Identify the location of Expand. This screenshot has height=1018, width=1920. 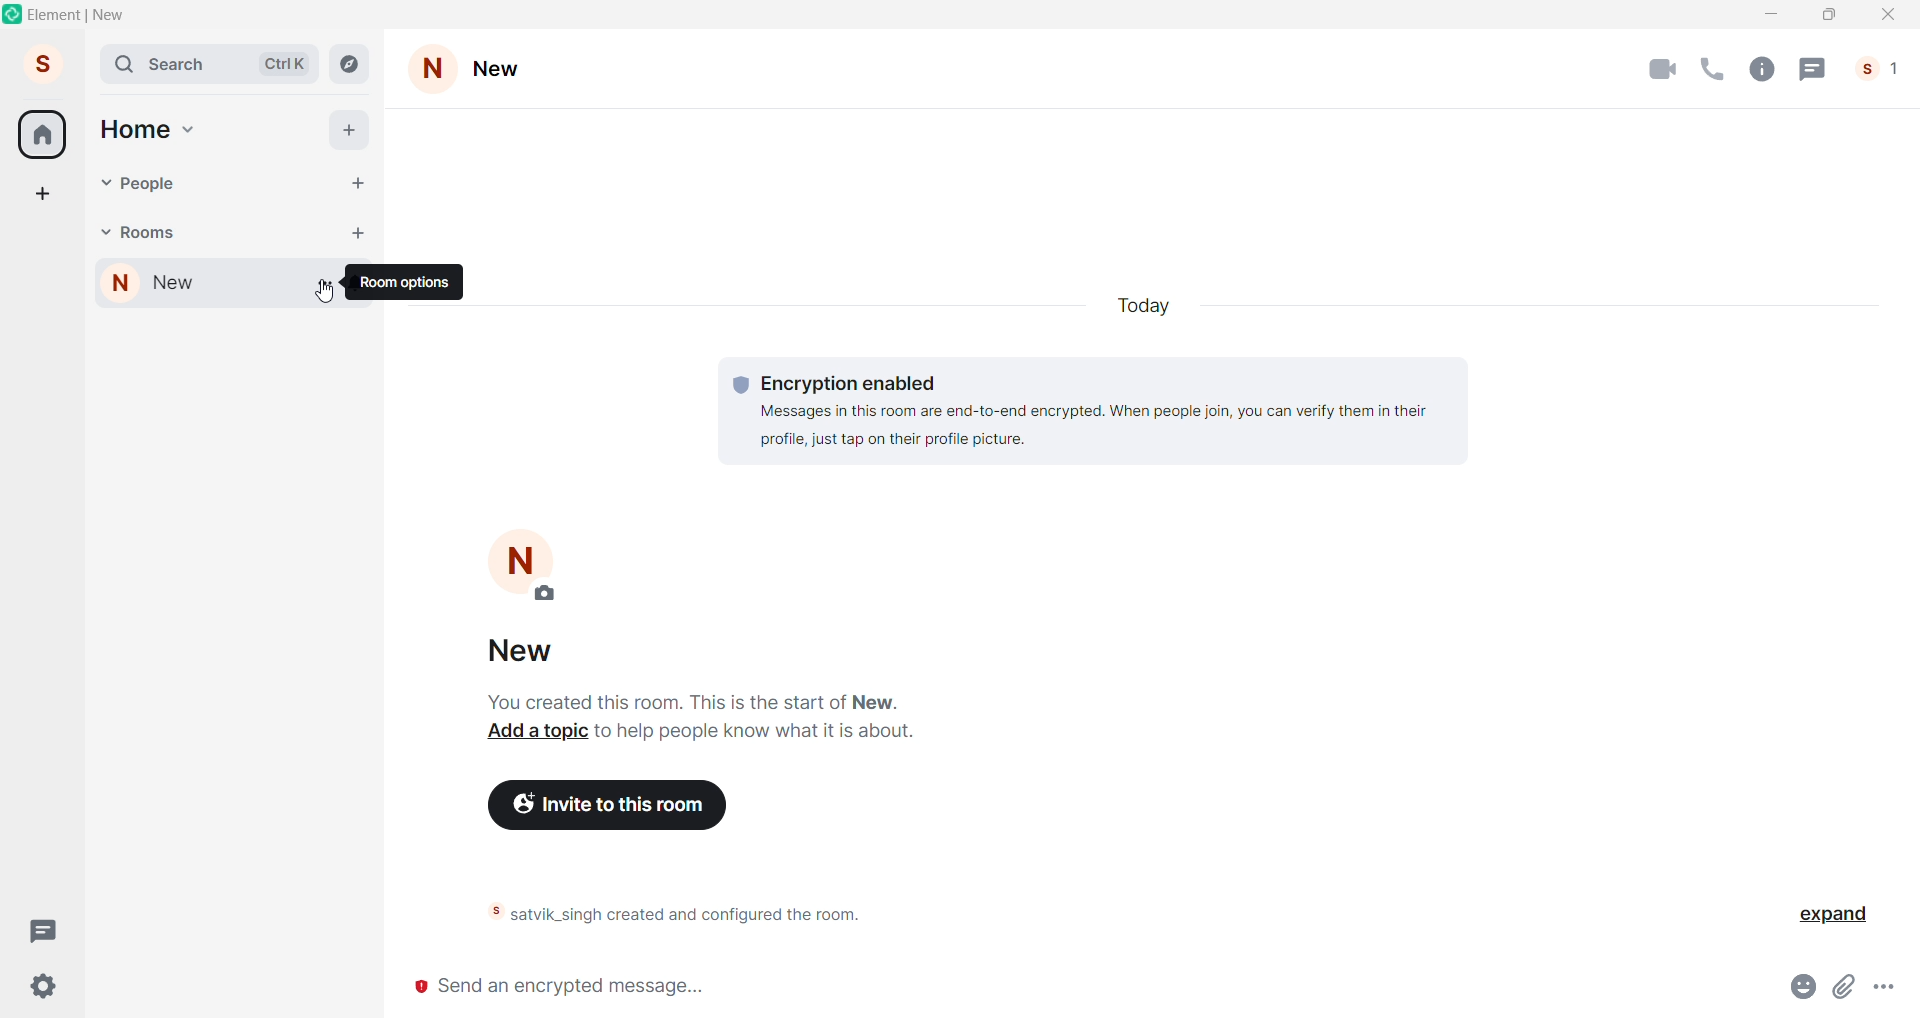
(1824, 916).